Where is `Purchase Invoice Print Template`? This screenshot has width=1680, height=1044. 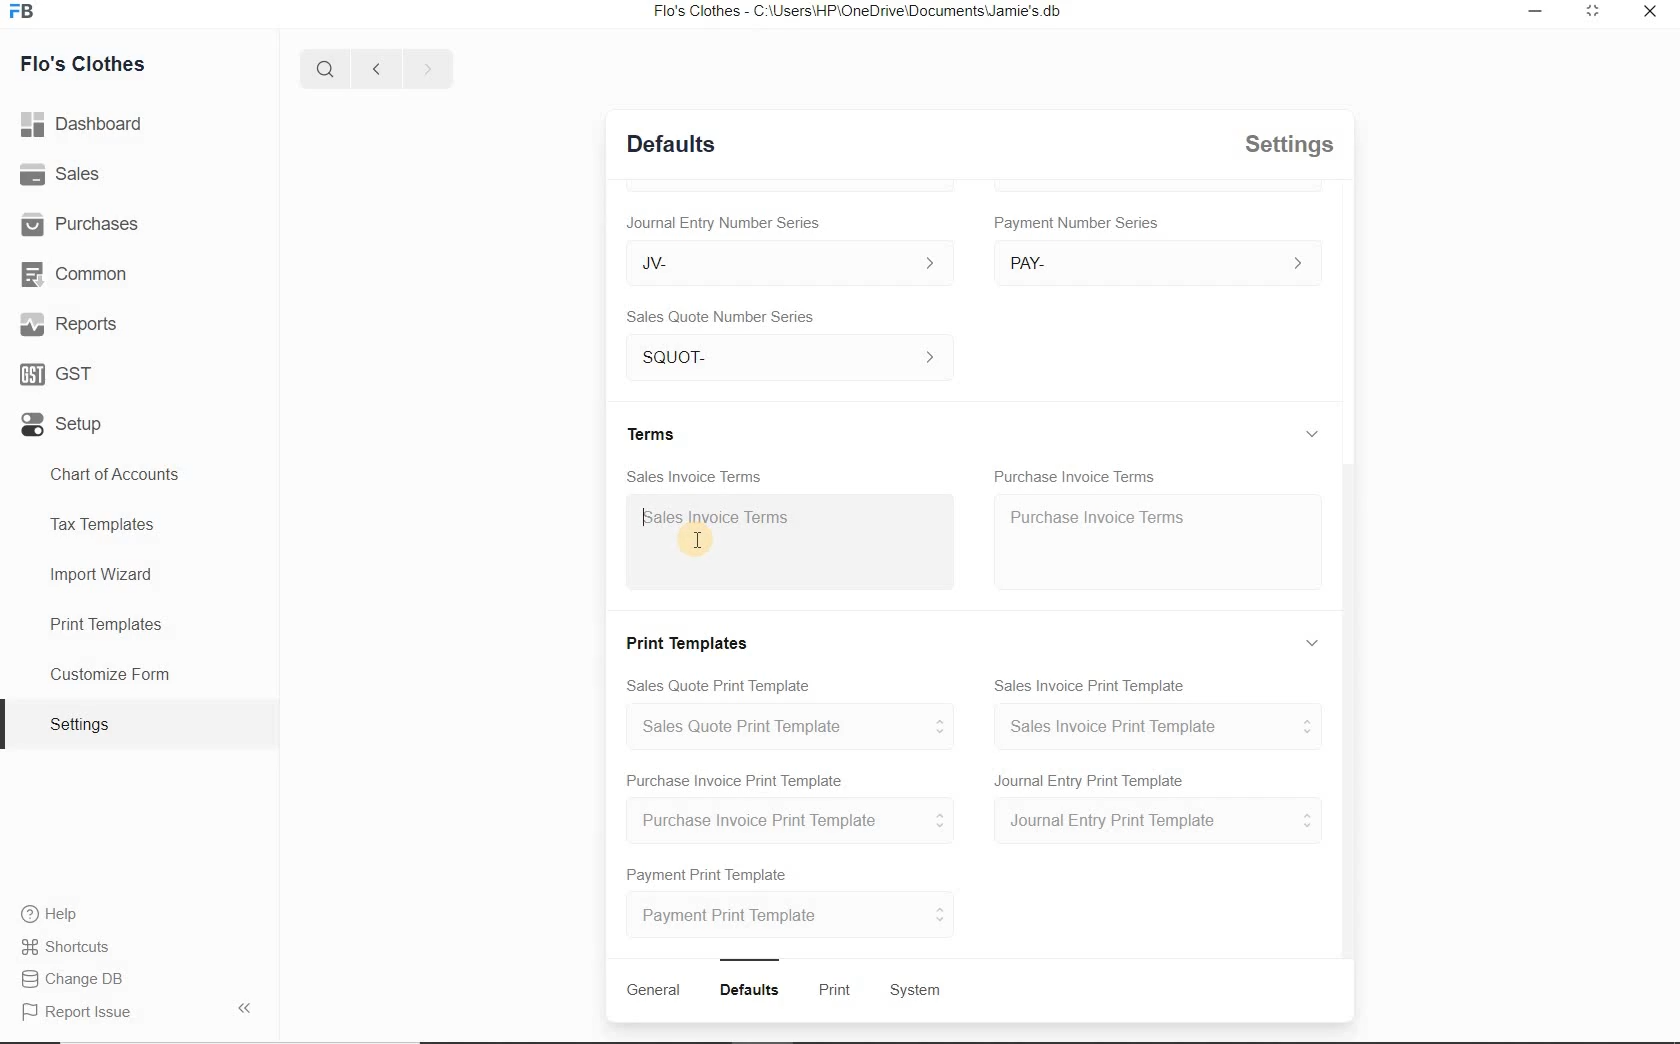
Purchase Invoice Print Template is located at coordinates (734, 779).